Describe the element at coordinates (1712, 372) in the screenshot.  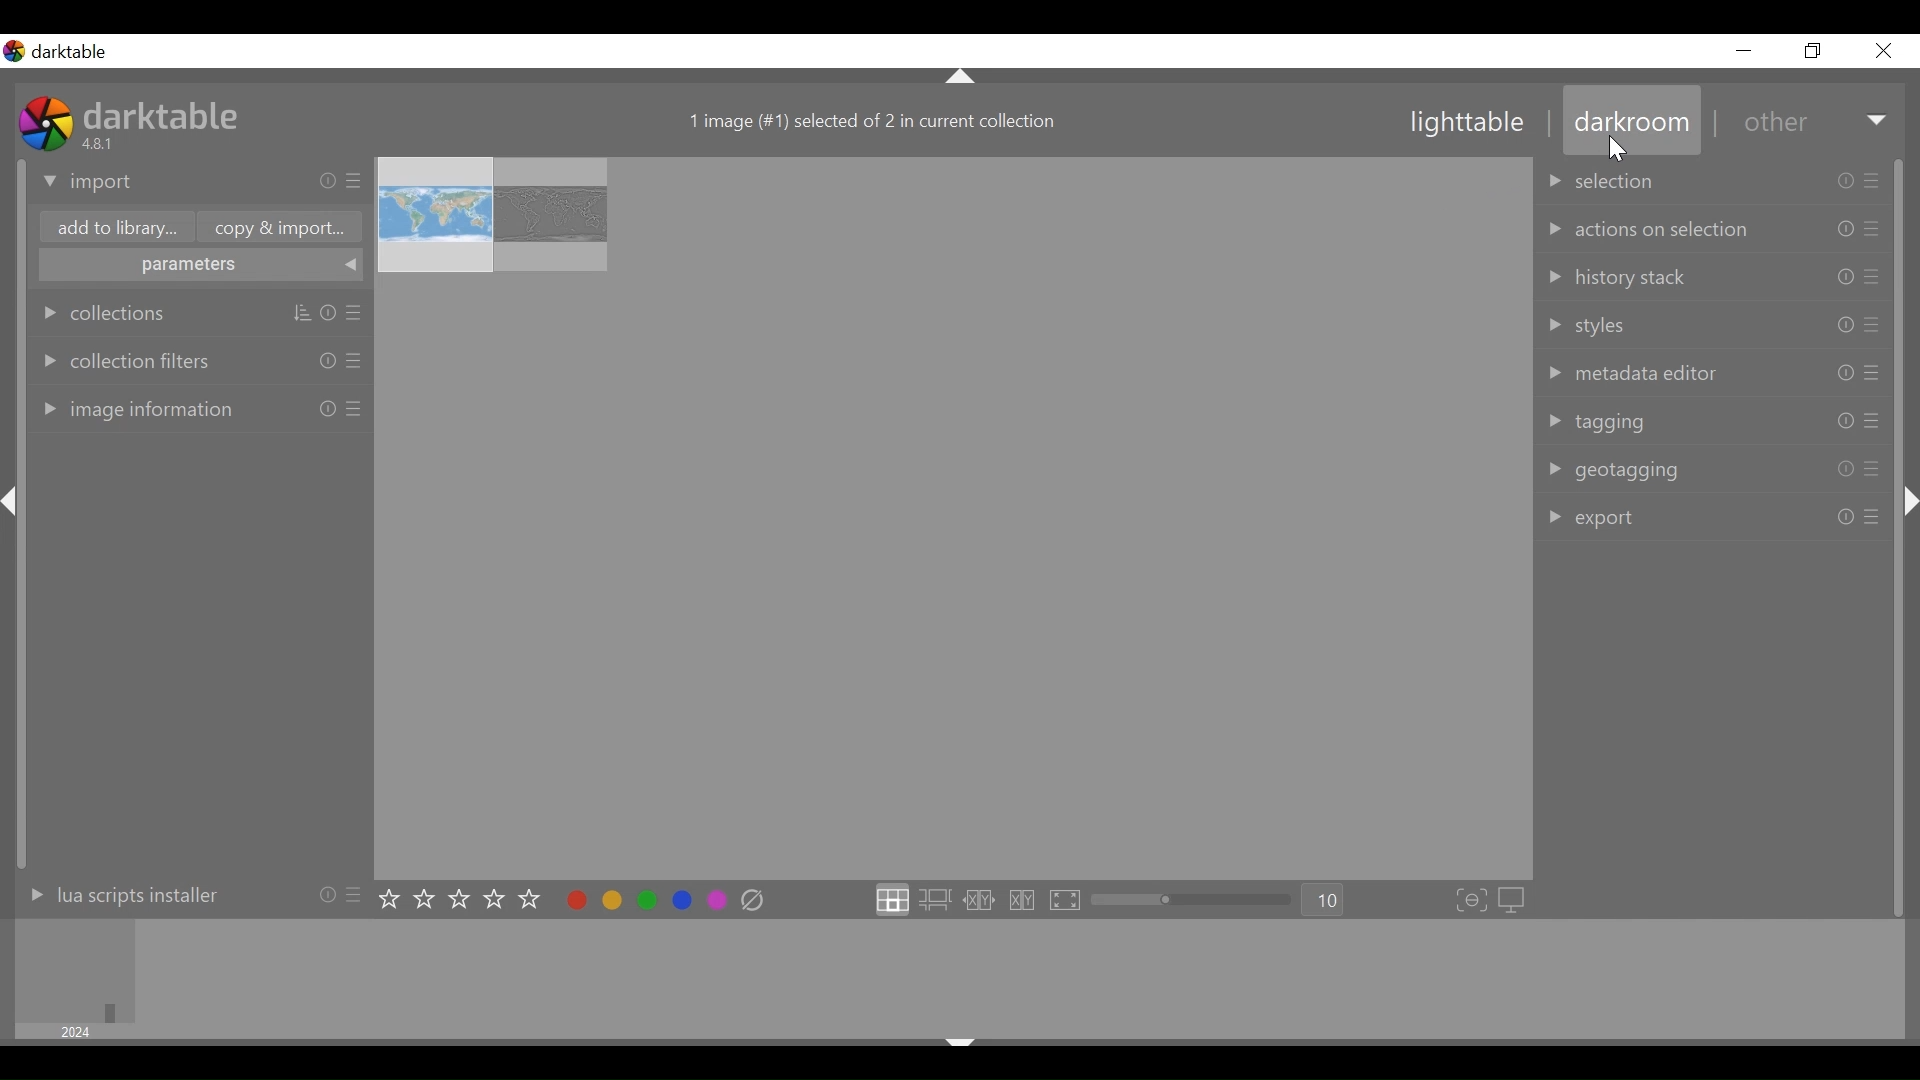
I see `metadata editor` at that location.